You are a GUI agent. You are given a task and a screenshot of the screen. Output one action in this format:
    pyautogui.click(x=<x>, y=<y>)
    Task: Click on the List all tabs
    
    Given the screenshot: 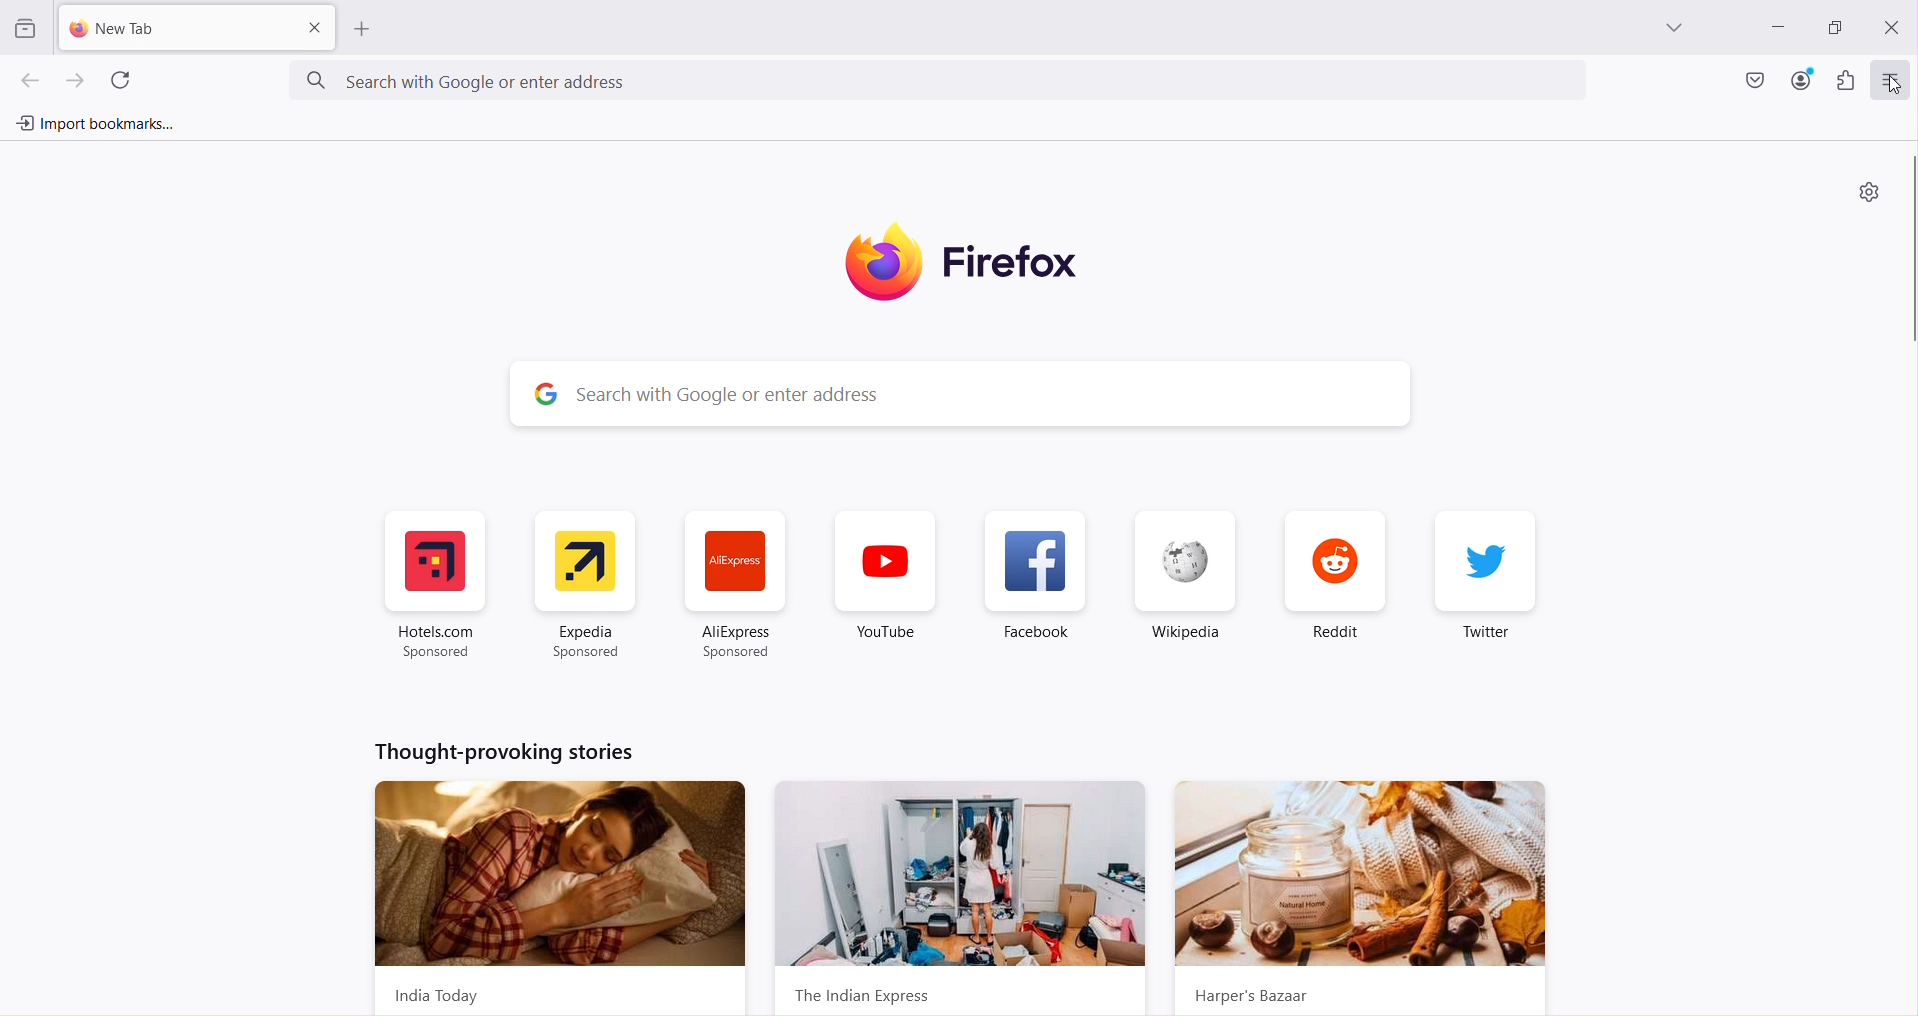 What is the action you would take?
    pyautogui.click(x=1677, y=28)
    